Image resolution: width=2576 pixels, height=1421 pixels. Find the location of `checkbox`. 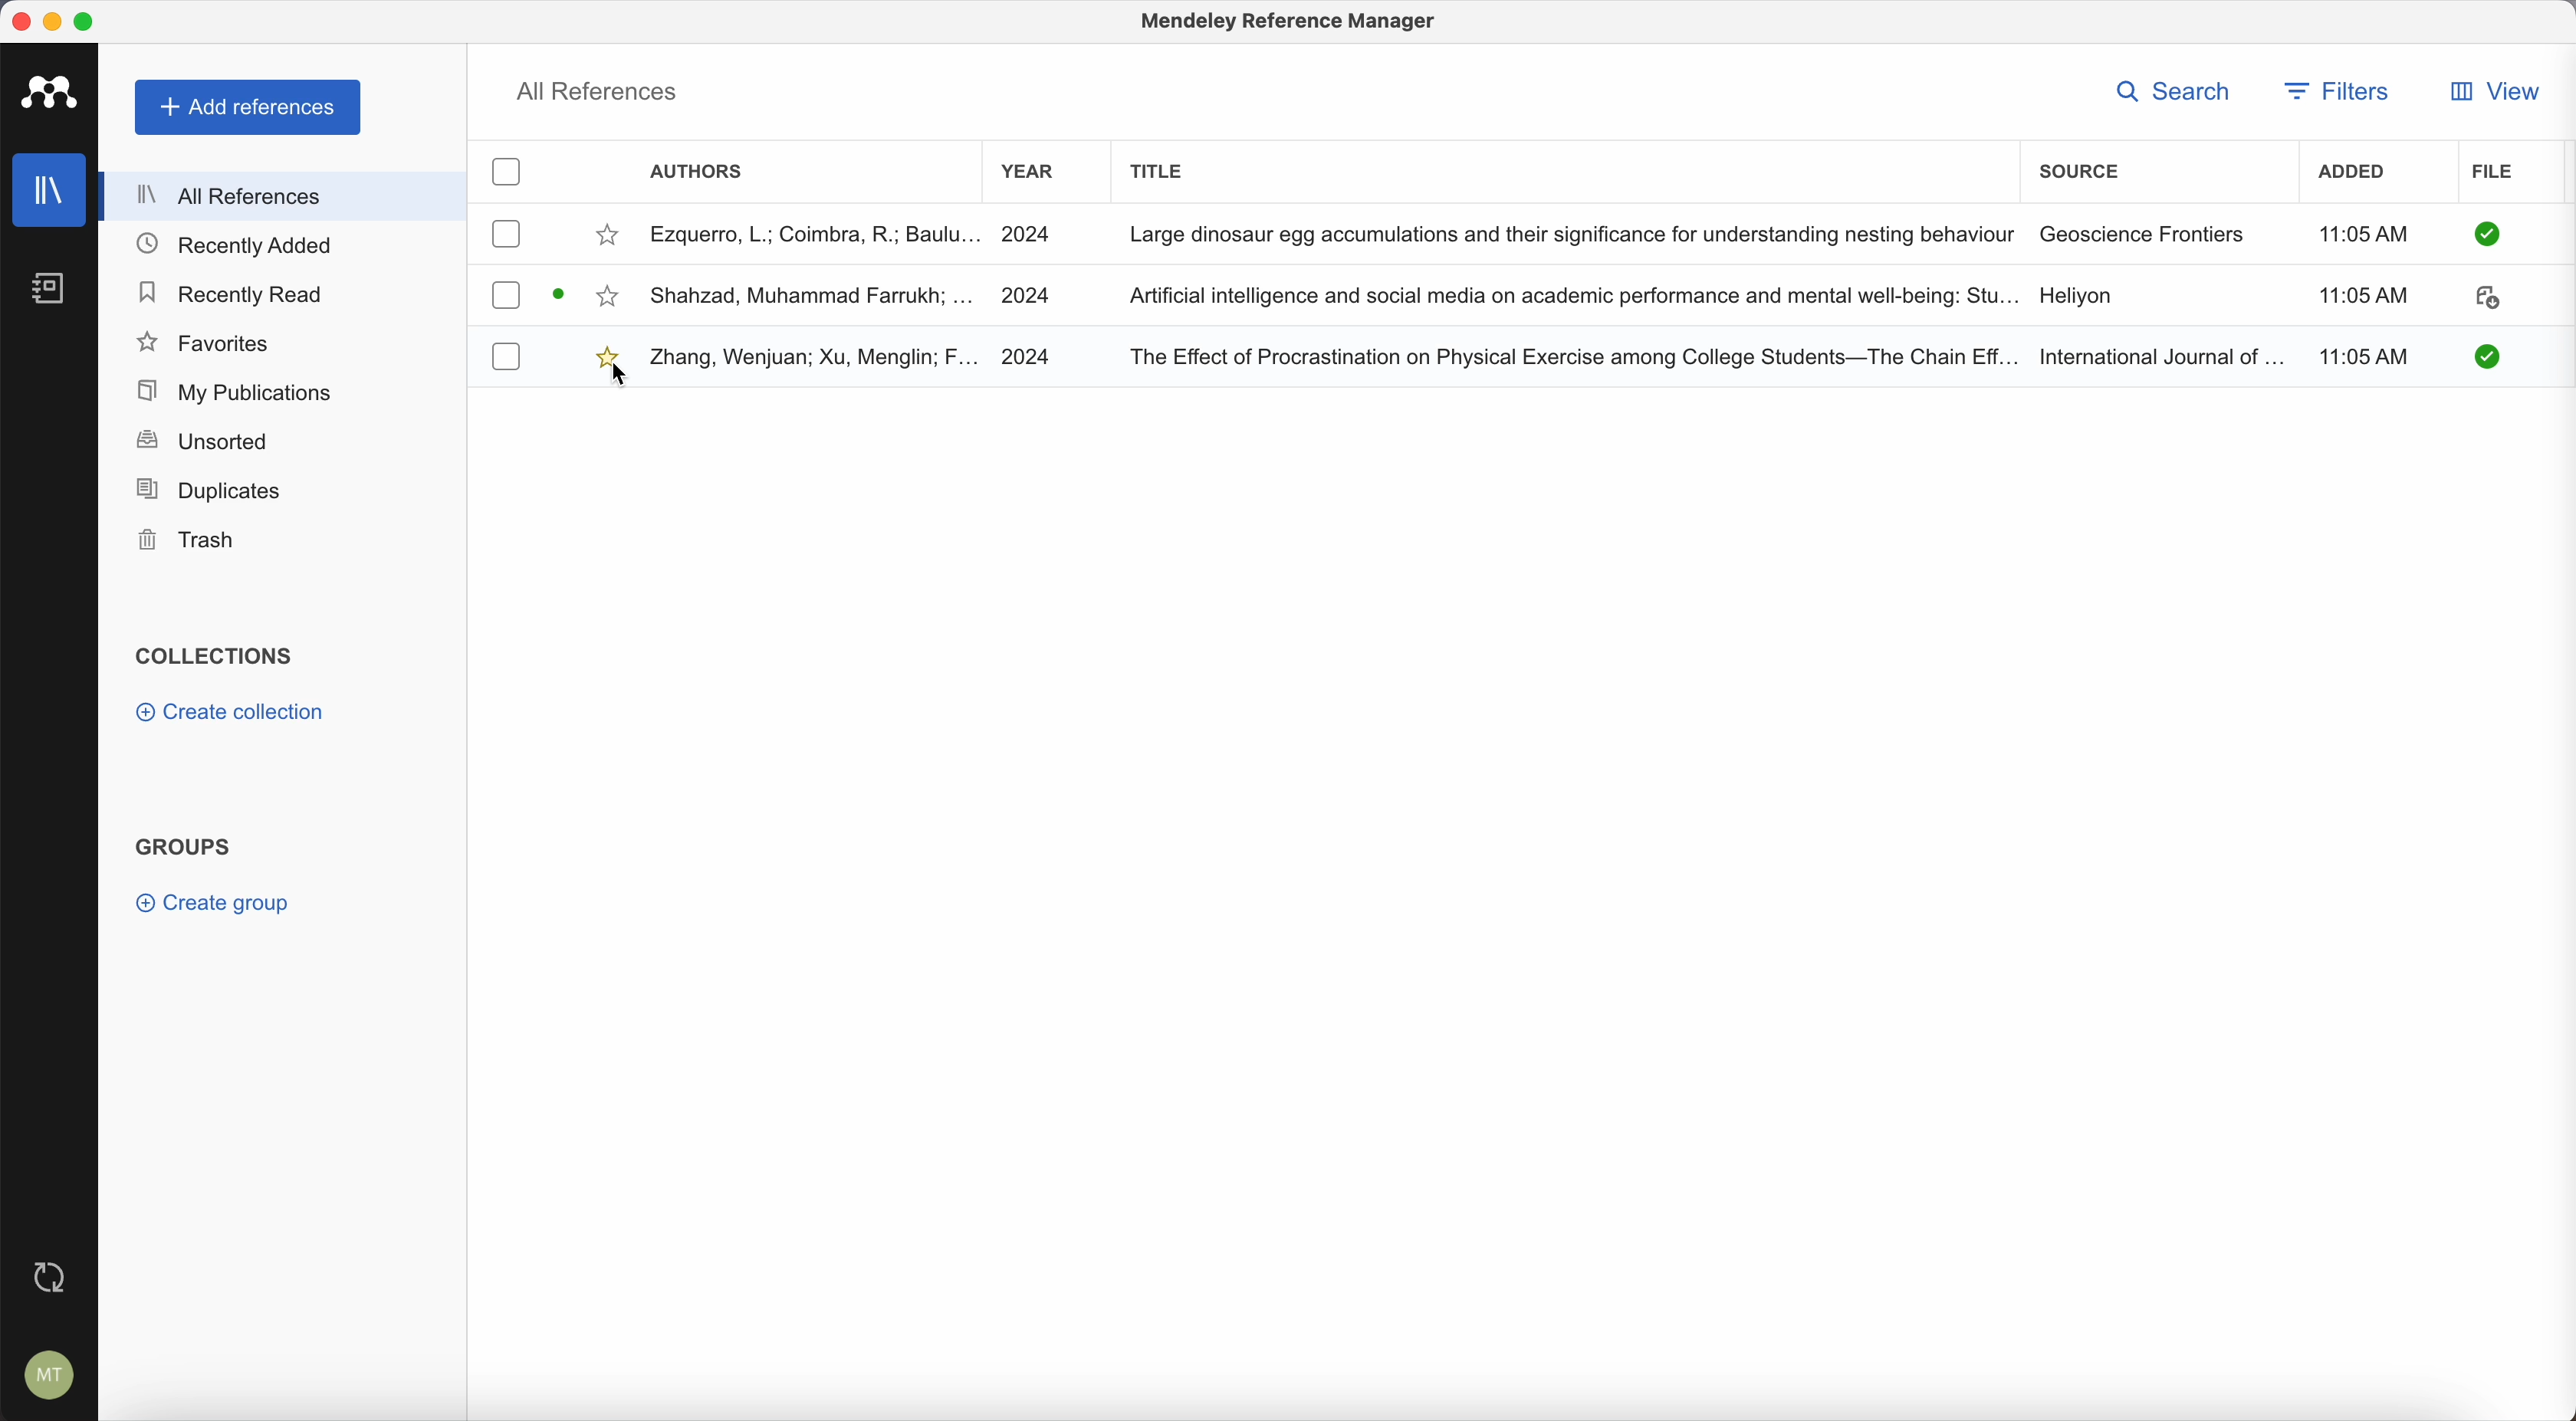

checkbox is located at coordinates (507, 295).